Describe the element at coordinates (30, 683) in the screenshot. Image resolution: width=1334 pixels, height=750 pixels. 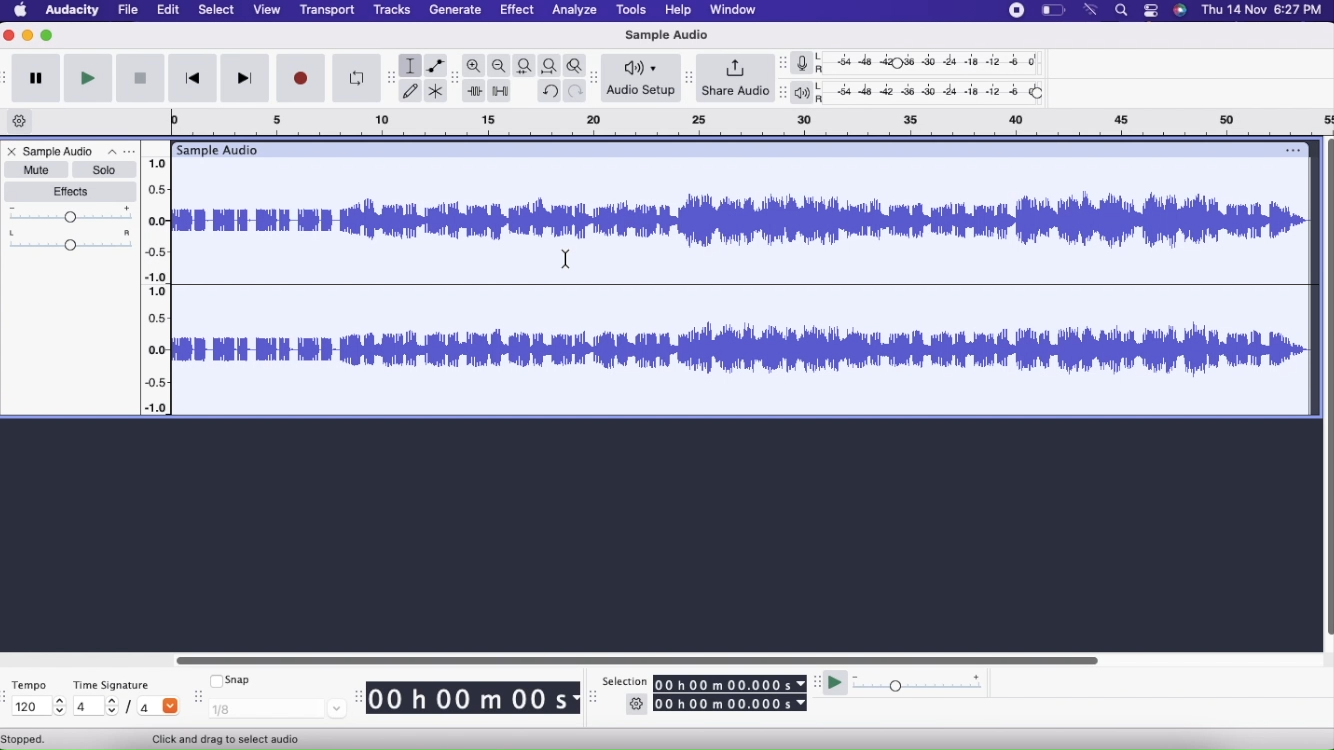
I see `Tempo` at that location.